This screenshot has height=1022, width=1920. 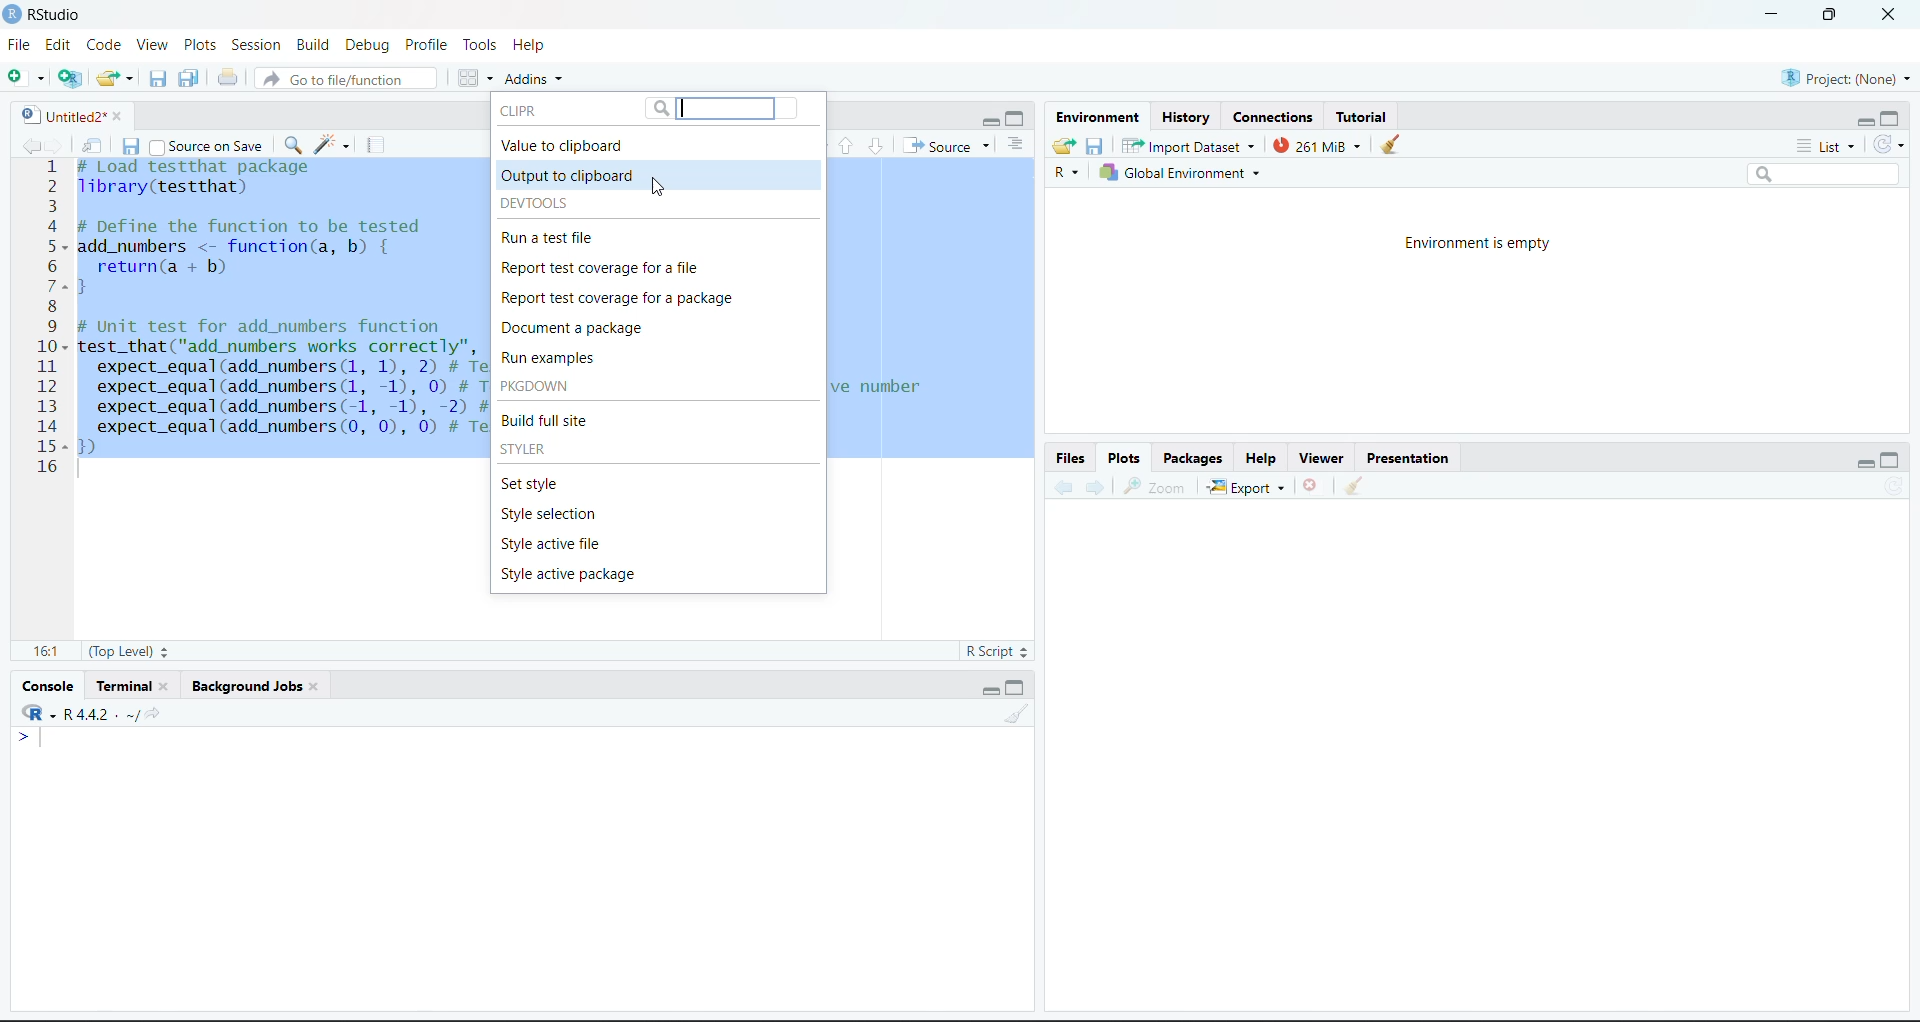 I want to click on create a project, so click(x=68, y=78).